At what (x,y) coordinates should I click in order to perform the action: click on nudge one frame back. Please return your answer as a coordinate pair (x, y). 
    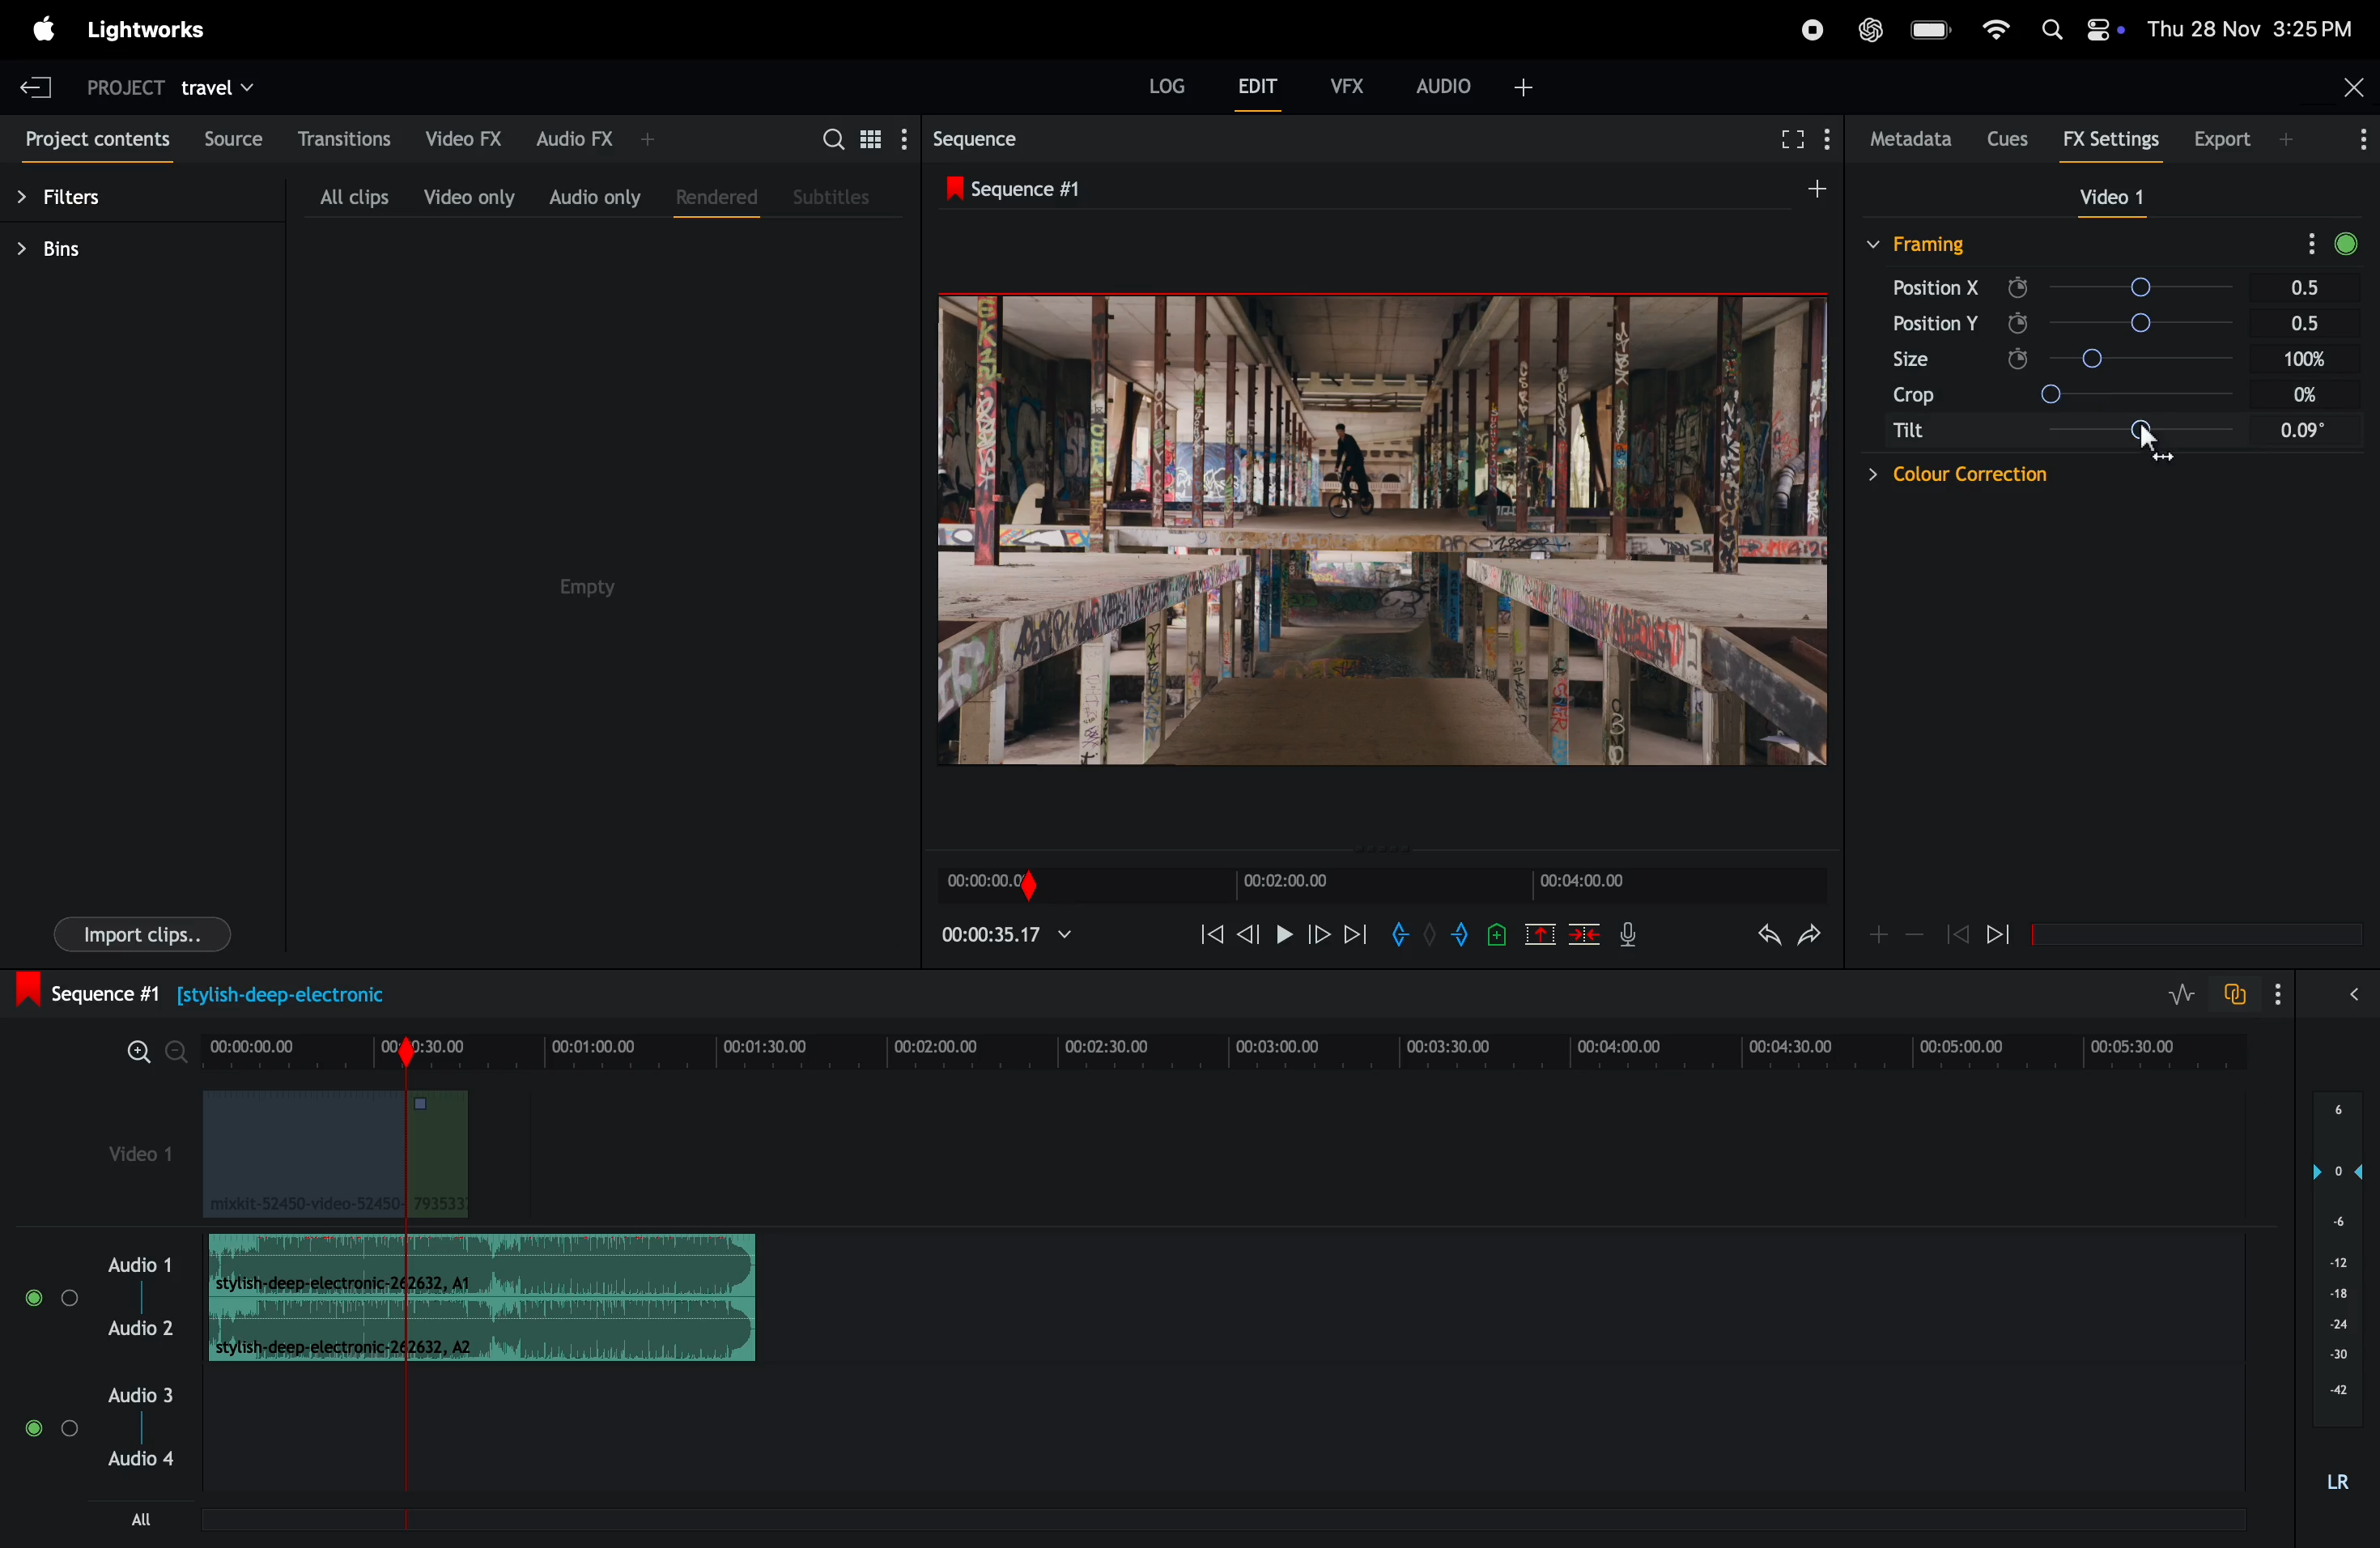
    Looking at the image, I should click on (1249, 940).